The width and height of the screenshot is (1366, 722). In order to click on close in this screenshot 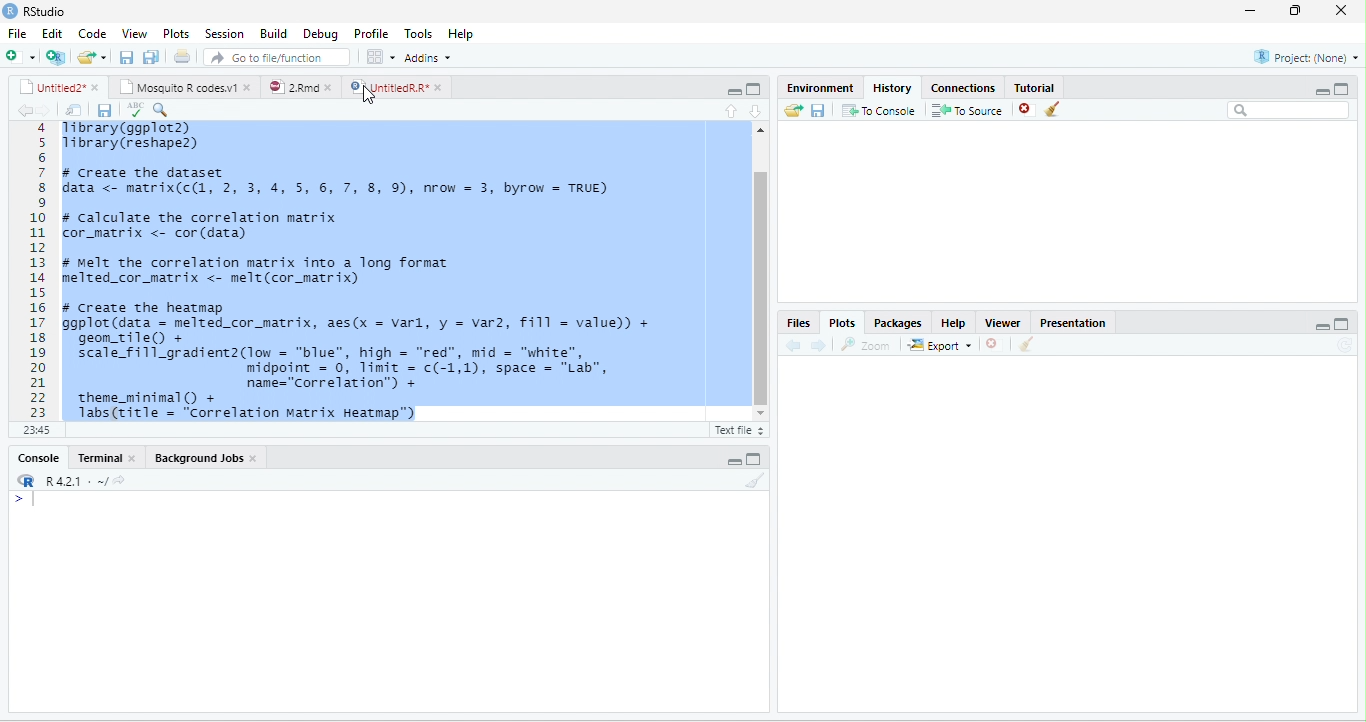, I will do `click(1021, 110)`.